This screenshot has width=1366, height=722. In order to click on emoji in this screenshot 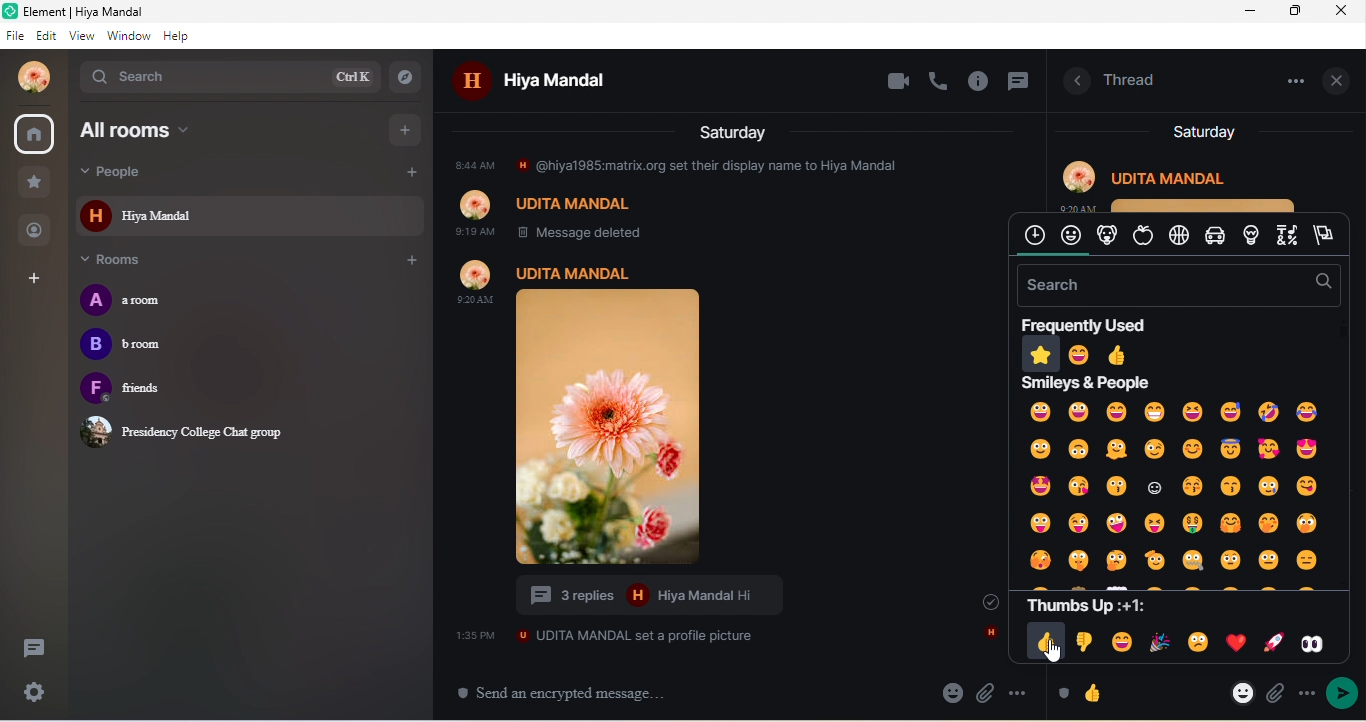, I will do `click(952, 692)`.